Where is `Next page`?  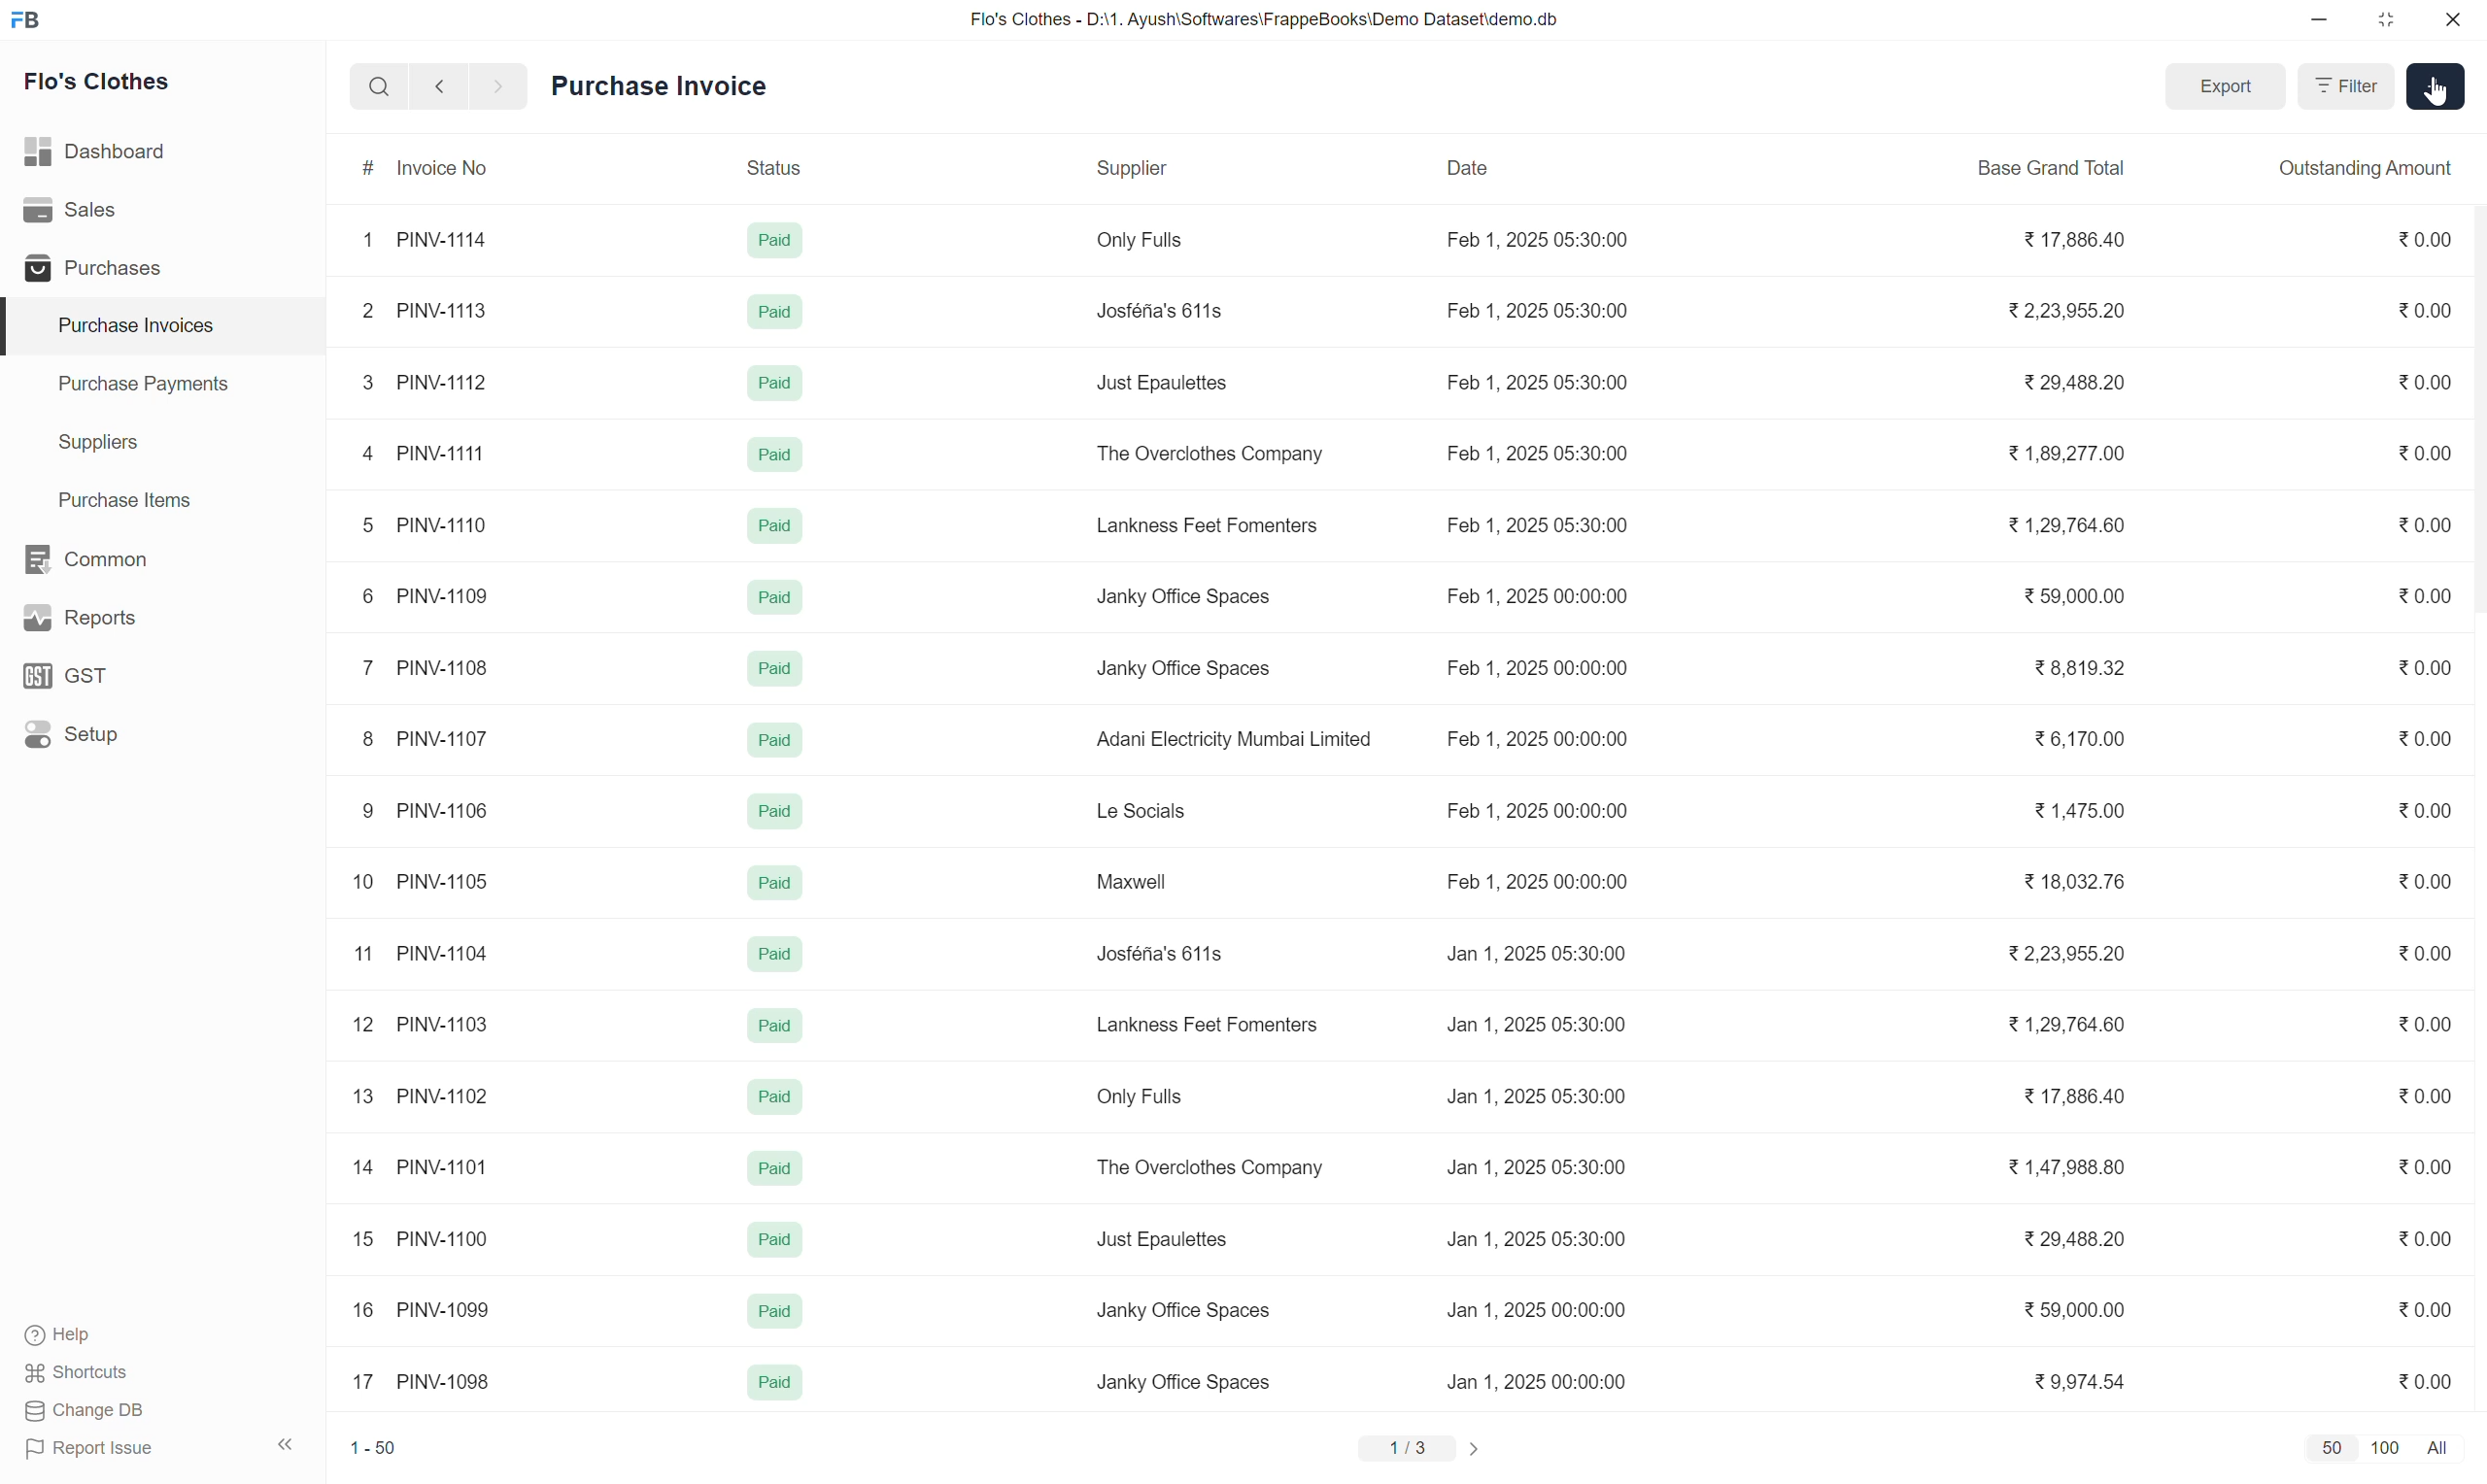 Next page is located at coordinates (1472, 1449).